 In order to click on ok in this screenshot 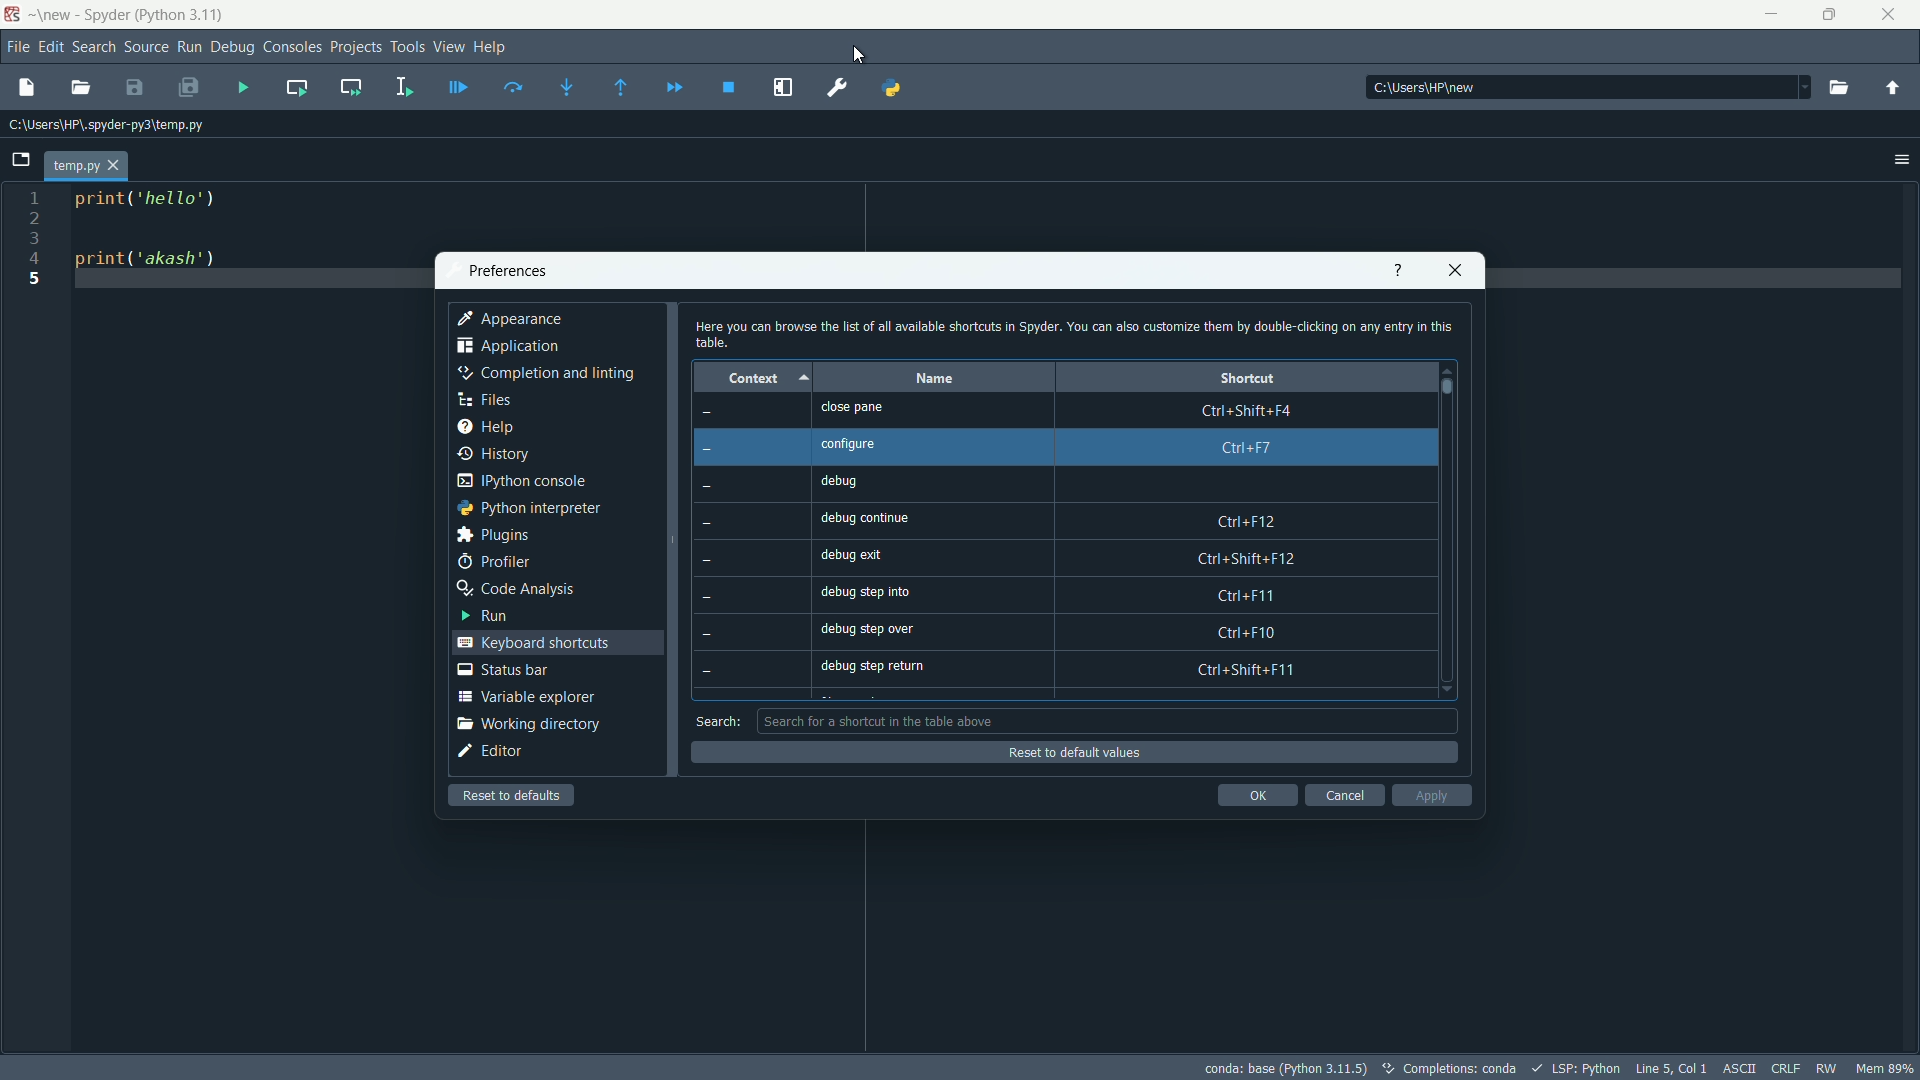, I will do `click(1257, 795)`.